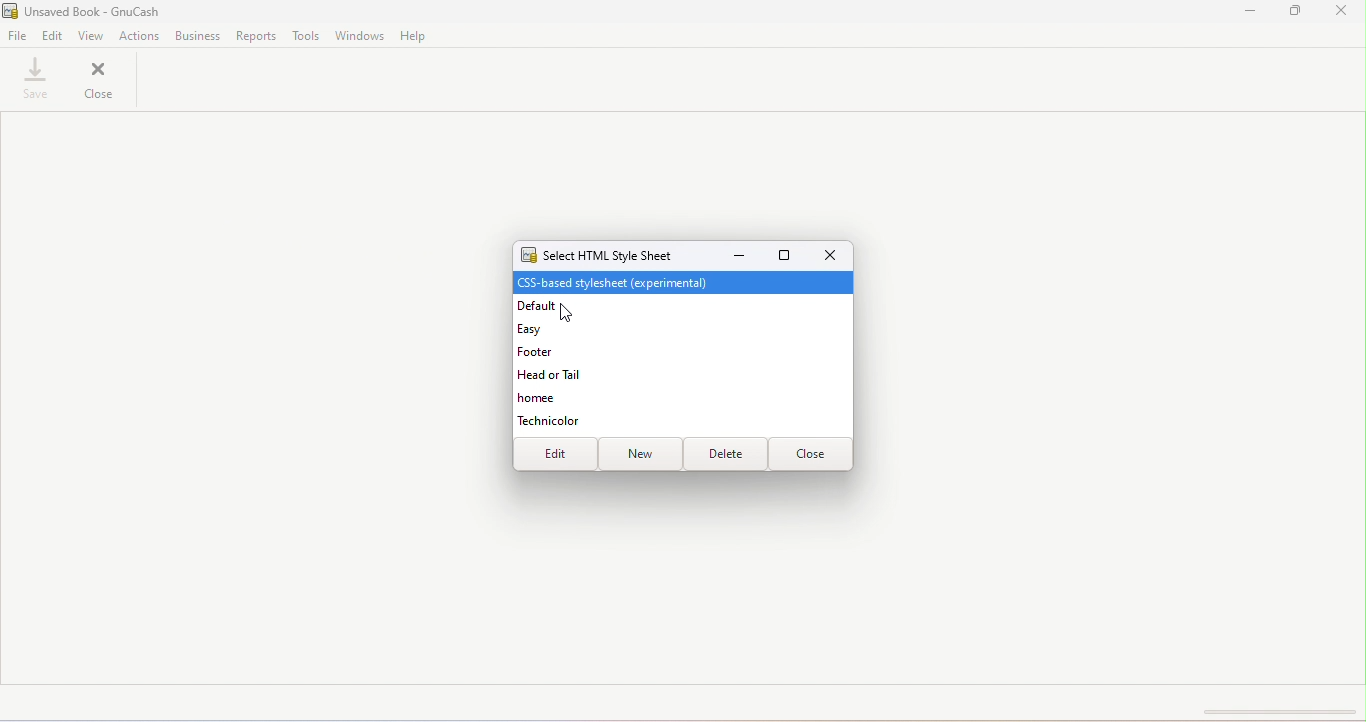 The height and width of the screenshot is (722, 1366). I want to click on New, so click(639, 454).